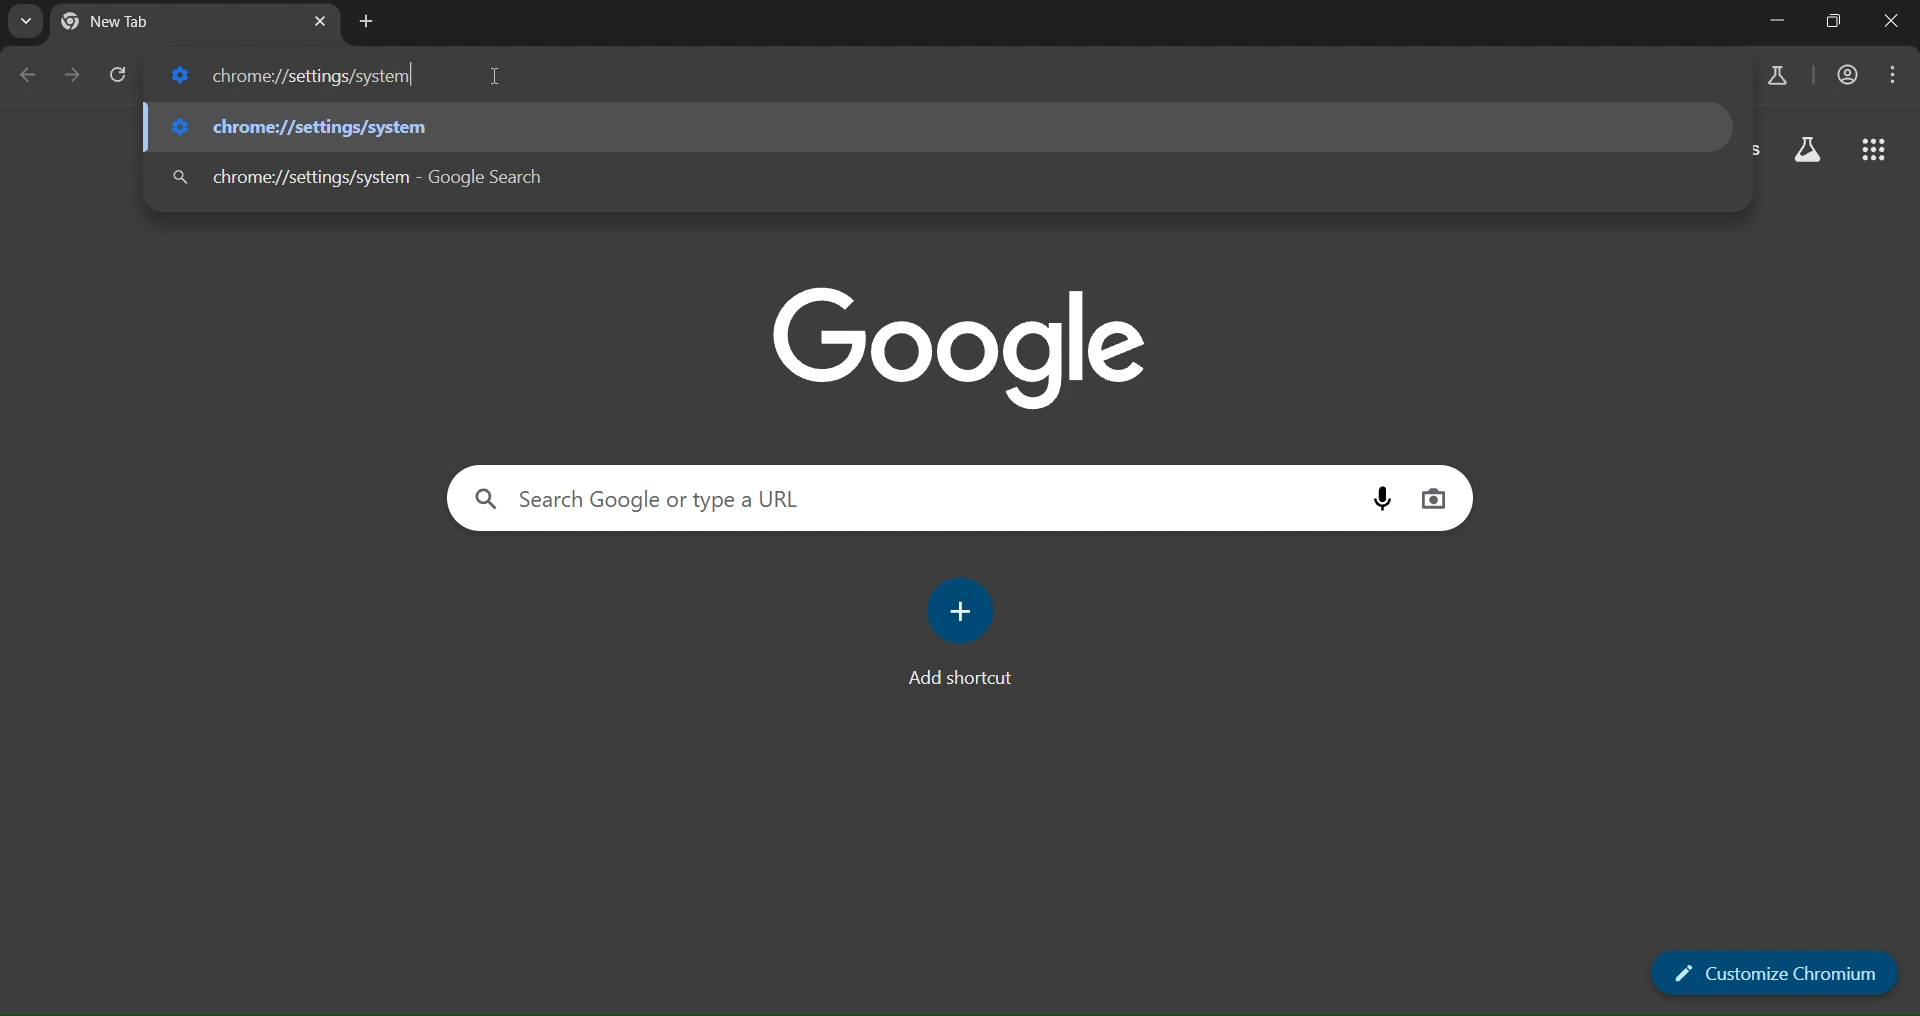  I want to click on google apps, so click(1878, 152).